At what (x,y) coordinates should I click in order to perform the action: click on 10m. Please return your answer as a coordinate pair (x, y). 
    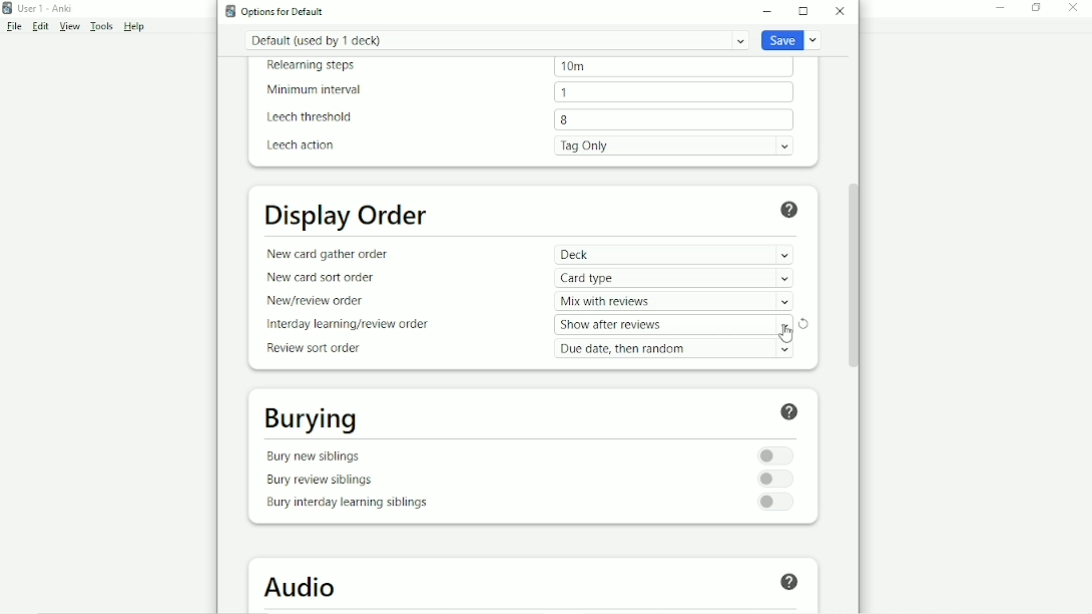
    Looking at the image, I should click on (673, 67).